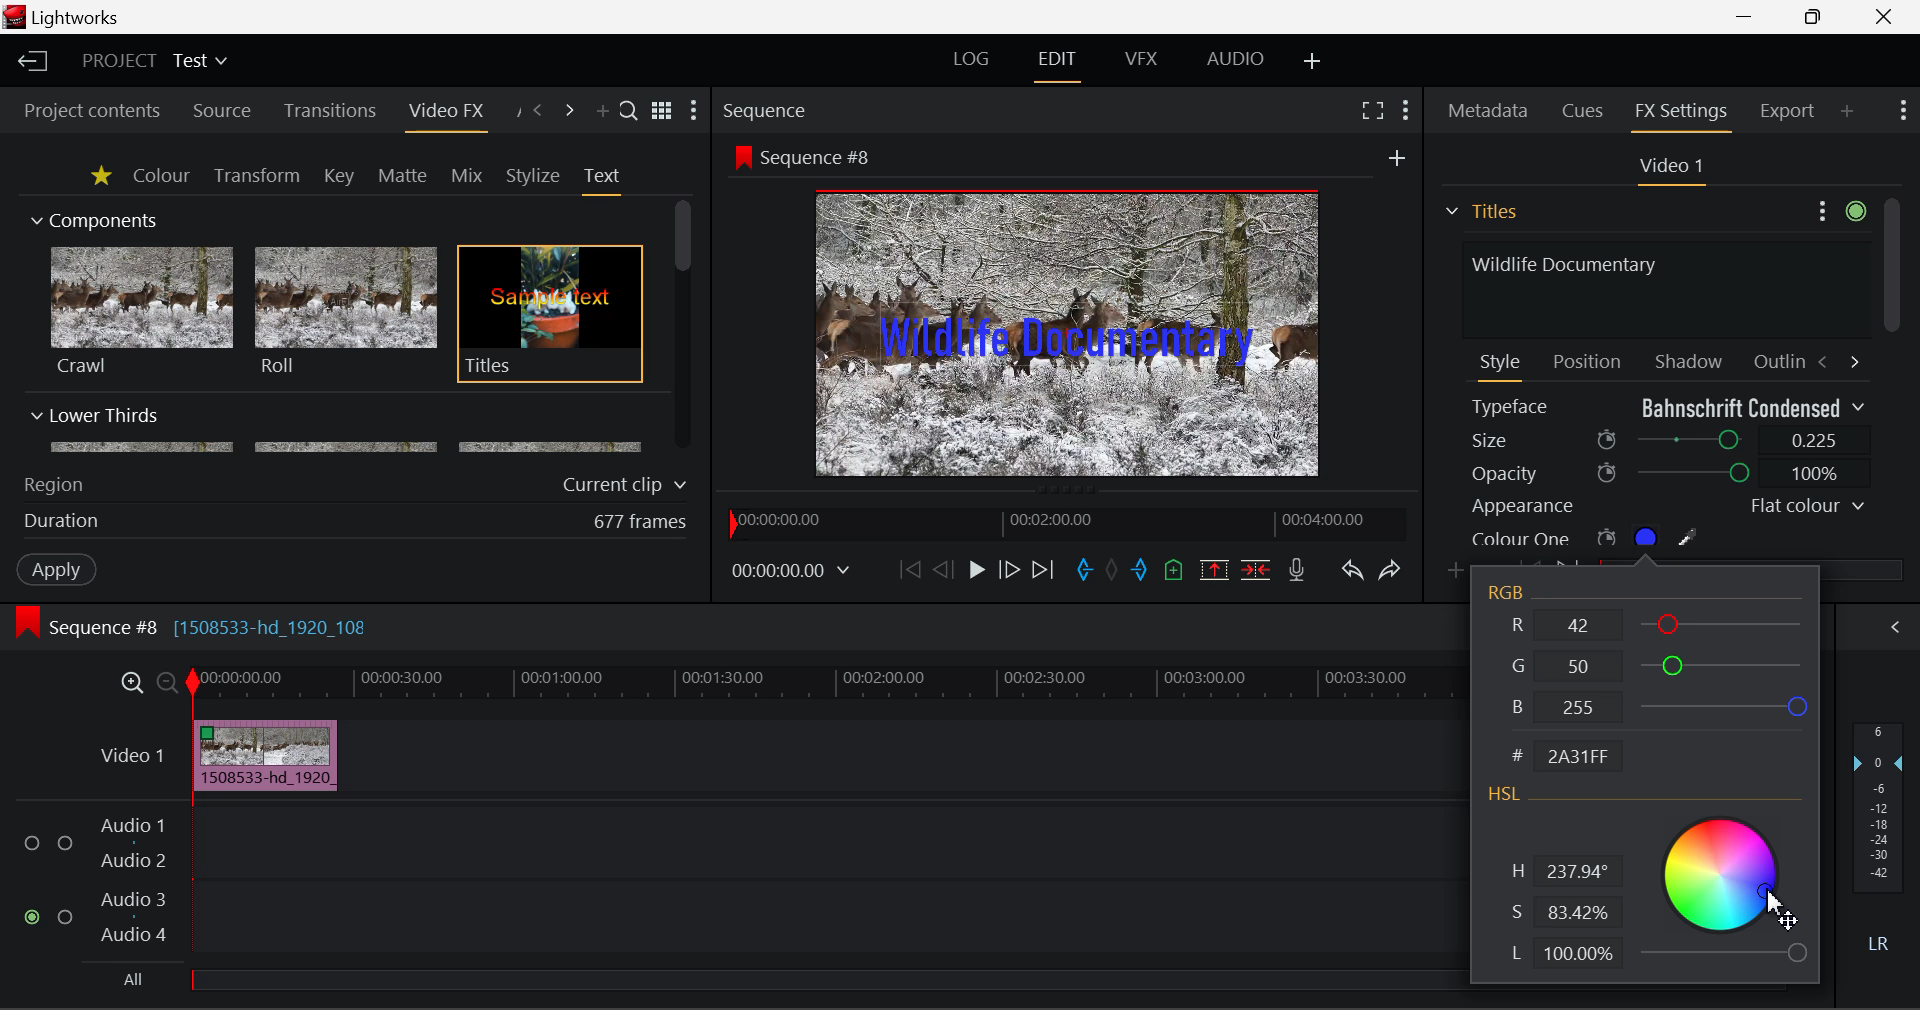 This screenshot has width=1920, height=1010. I want to click on Crawl, so click(142, 311).